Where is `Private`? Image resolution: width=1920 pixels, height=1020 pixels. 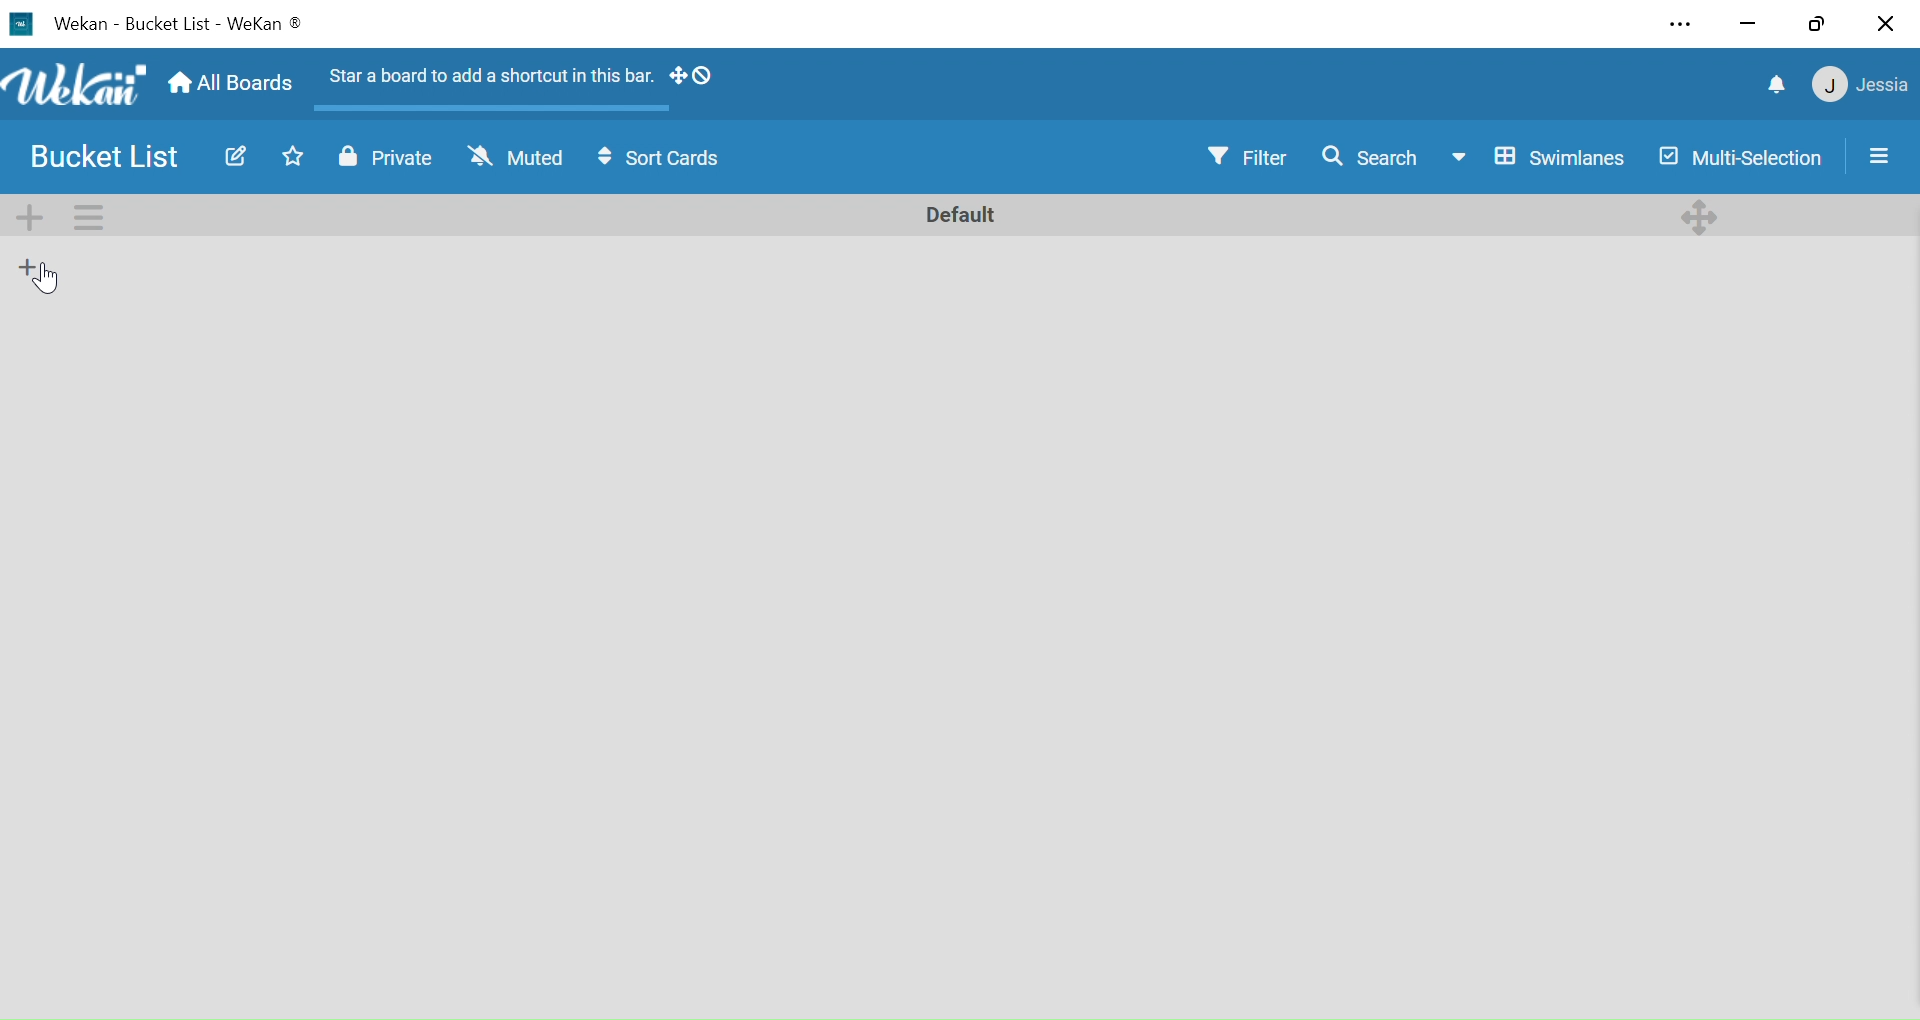 Private is located at coordinates (386, 161).